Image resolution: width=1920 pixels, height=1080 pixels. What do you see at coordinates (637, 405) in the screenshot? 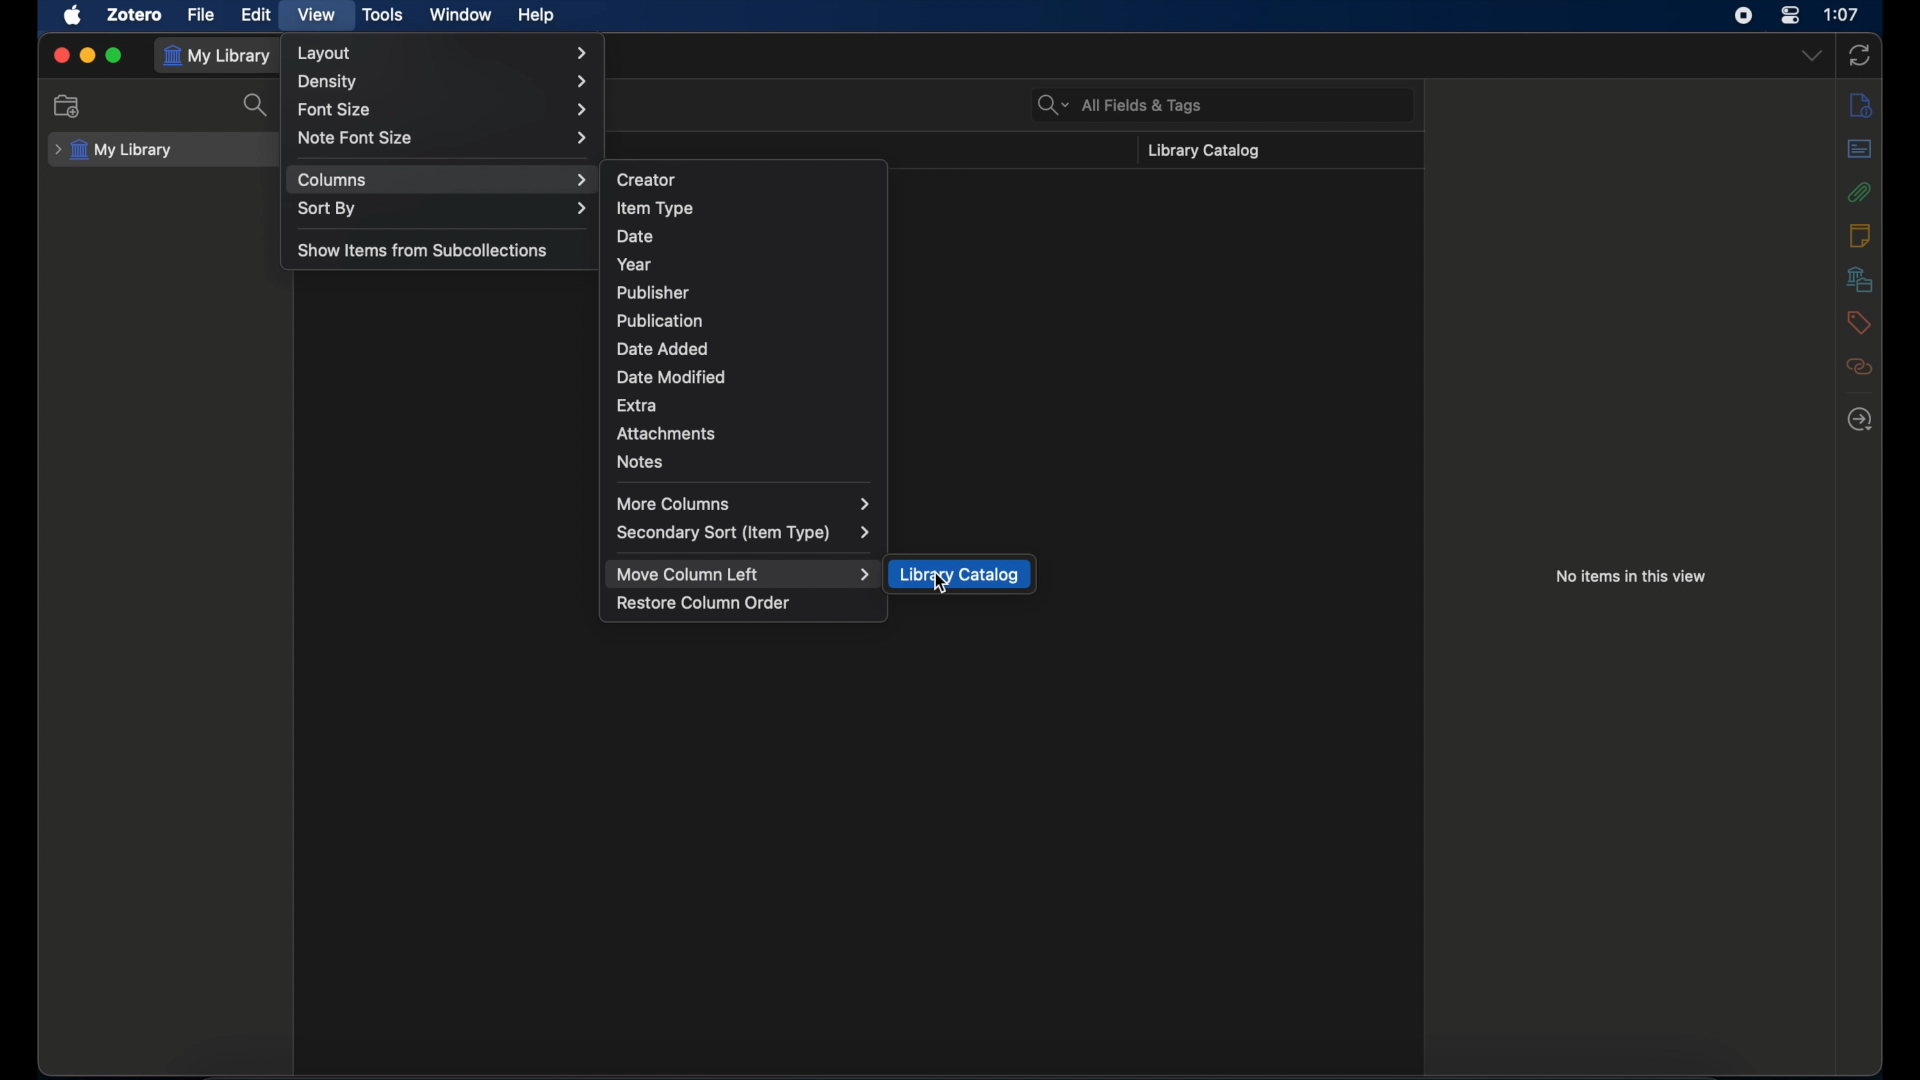
I see `extra` at bounding box center [637, 405].